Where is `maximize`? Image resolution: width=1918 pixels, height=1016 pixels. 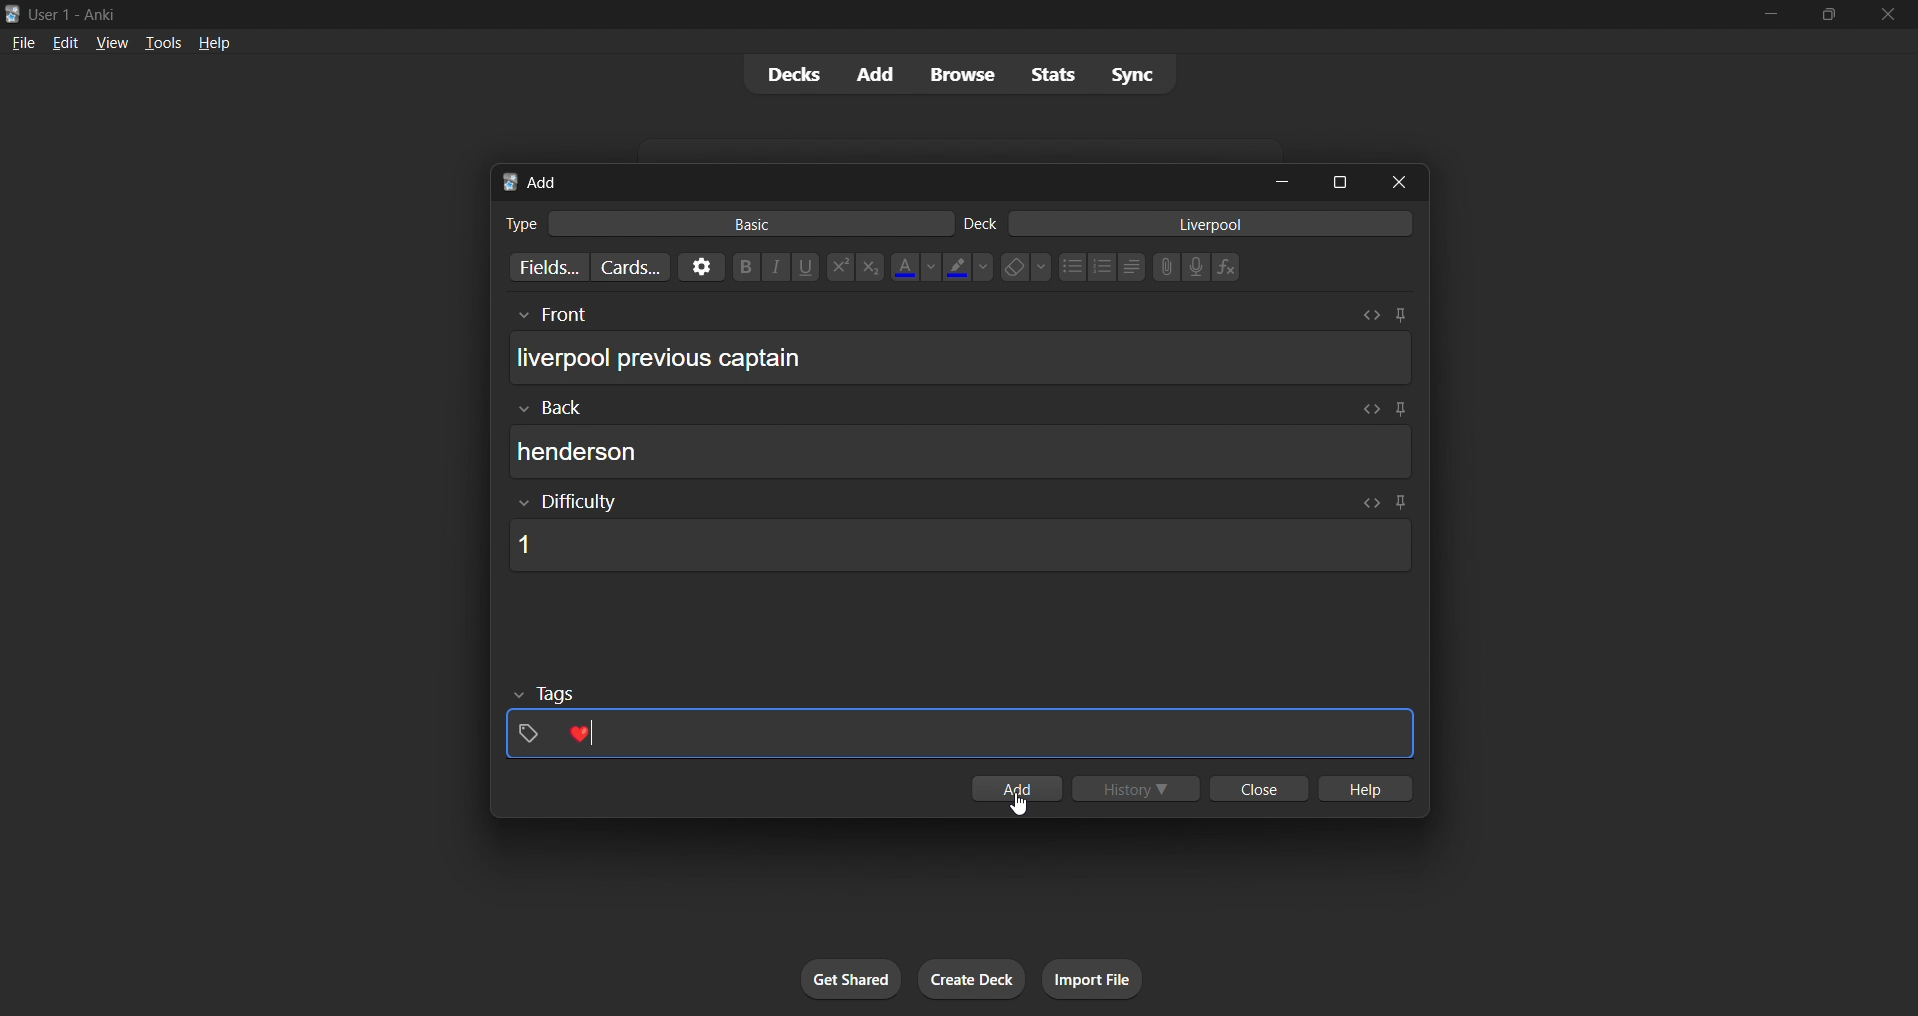 maximize is located at coordinates (1341, 180).